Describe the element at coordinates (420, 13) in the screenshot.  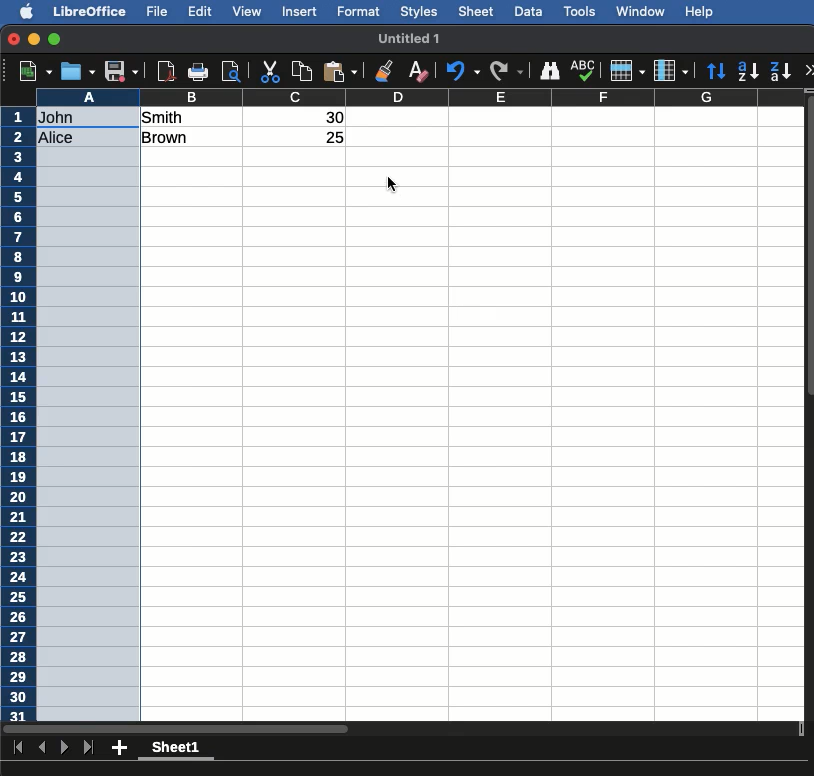
I see `Styles` at that location.